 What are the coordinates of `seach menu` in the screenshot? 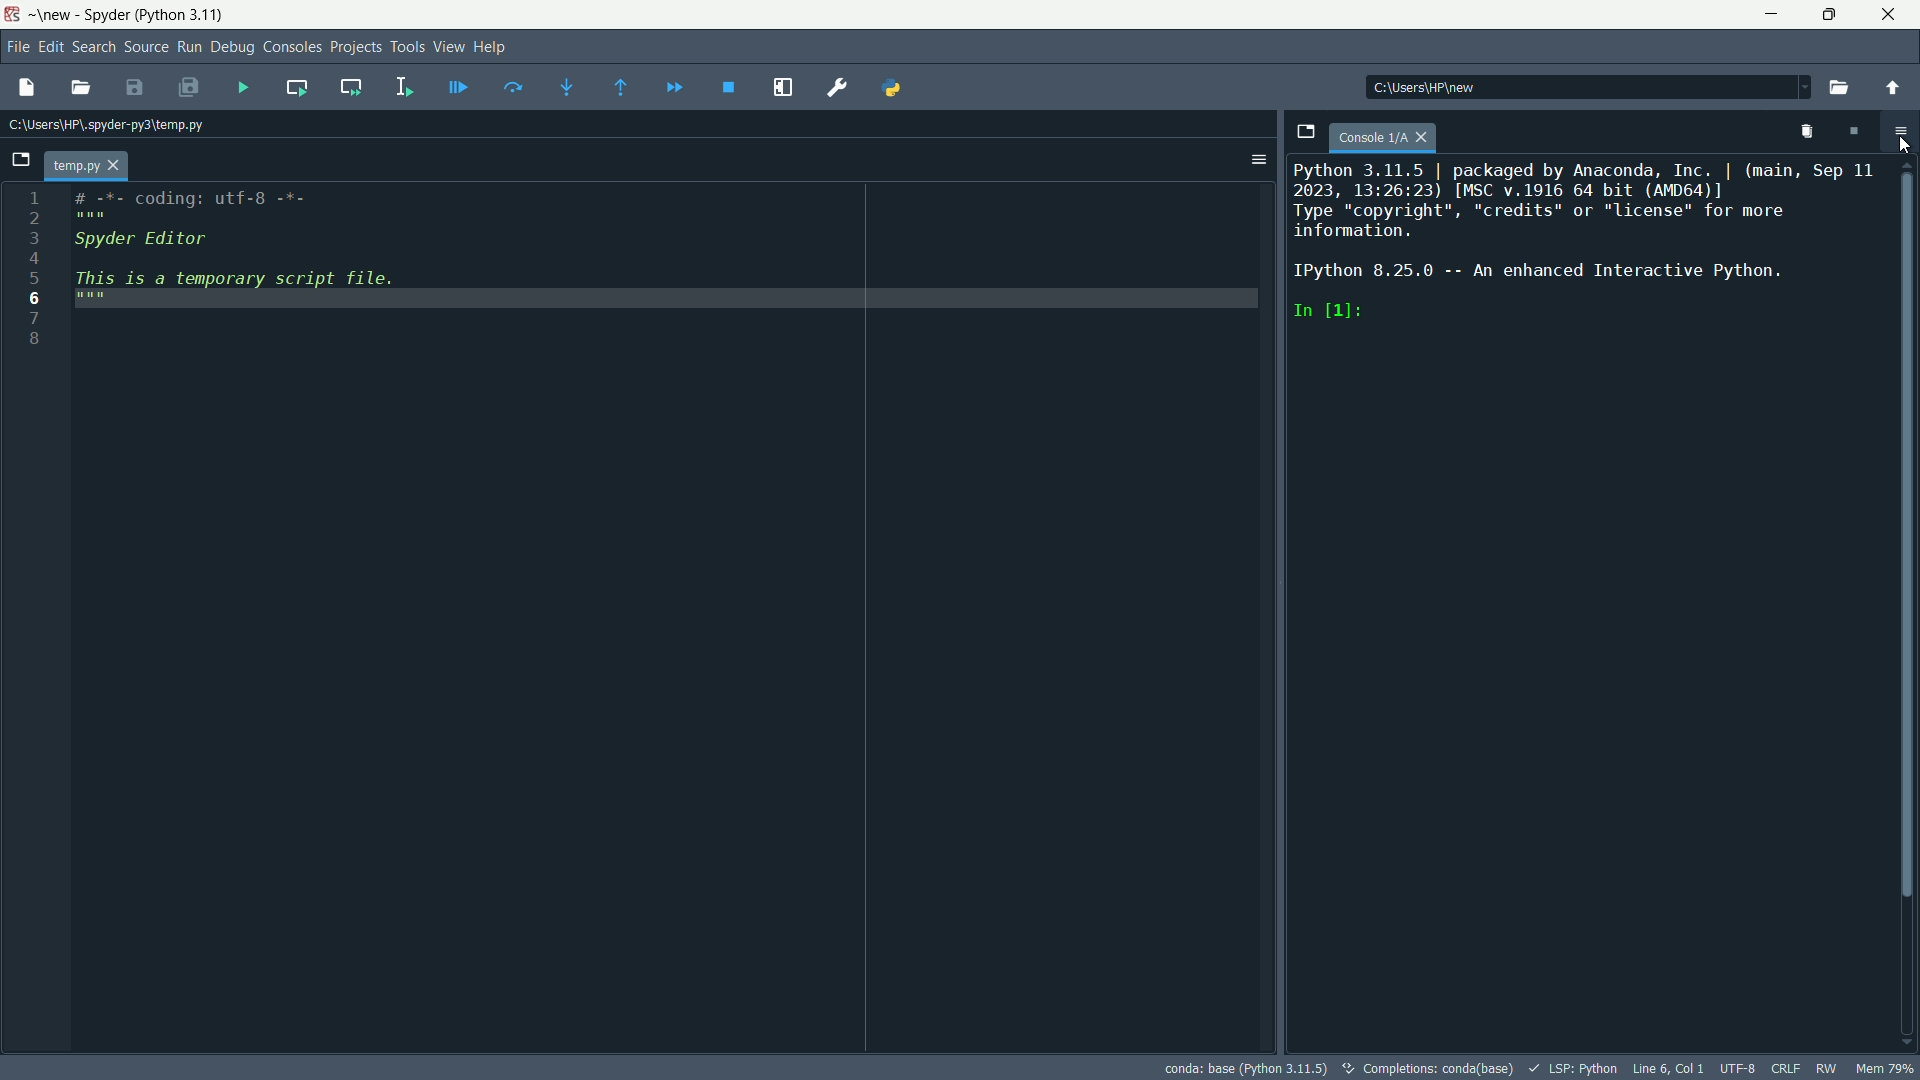 It's located at (92, 44).